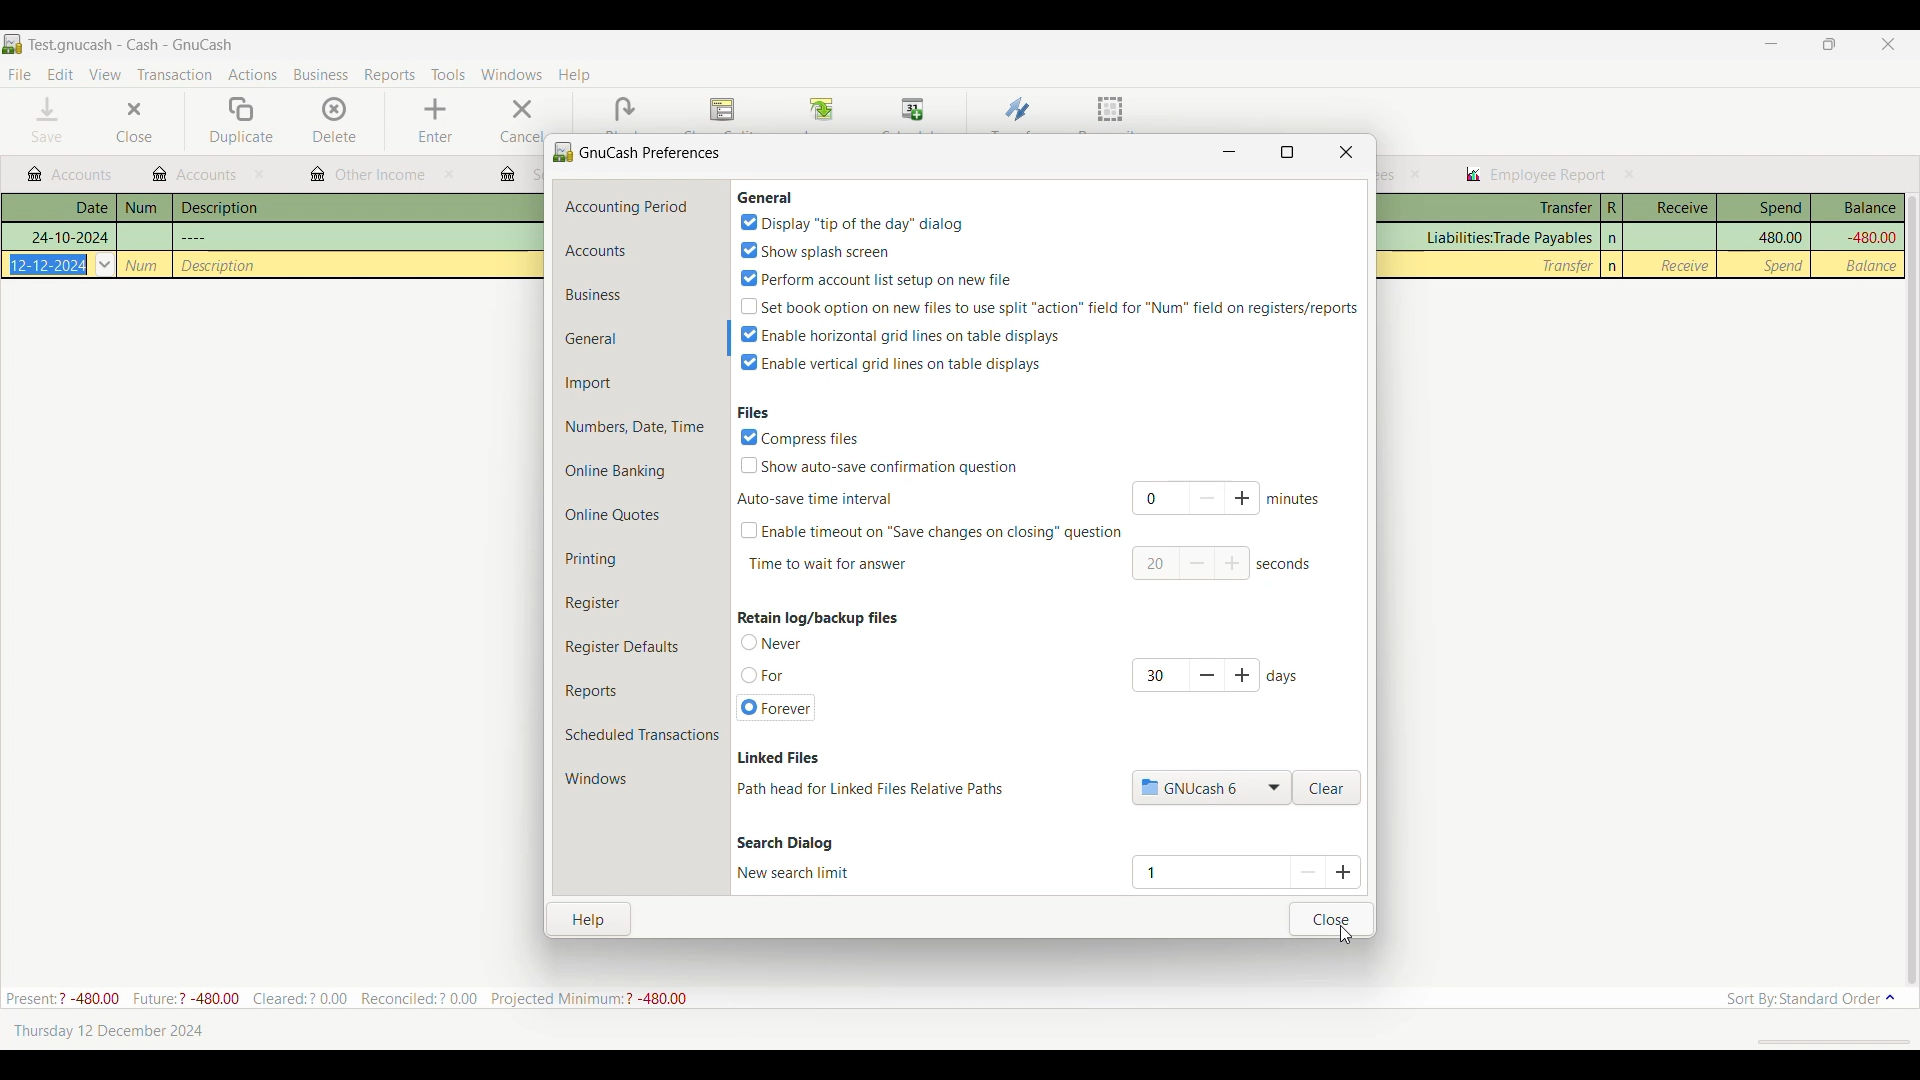 Image resolution: width=1920 pixels, height=1080 pixels. What do you see at coordinates (1684, 265) in the screenshot?
I see `Receive column` at bounding box center [1684, 265].